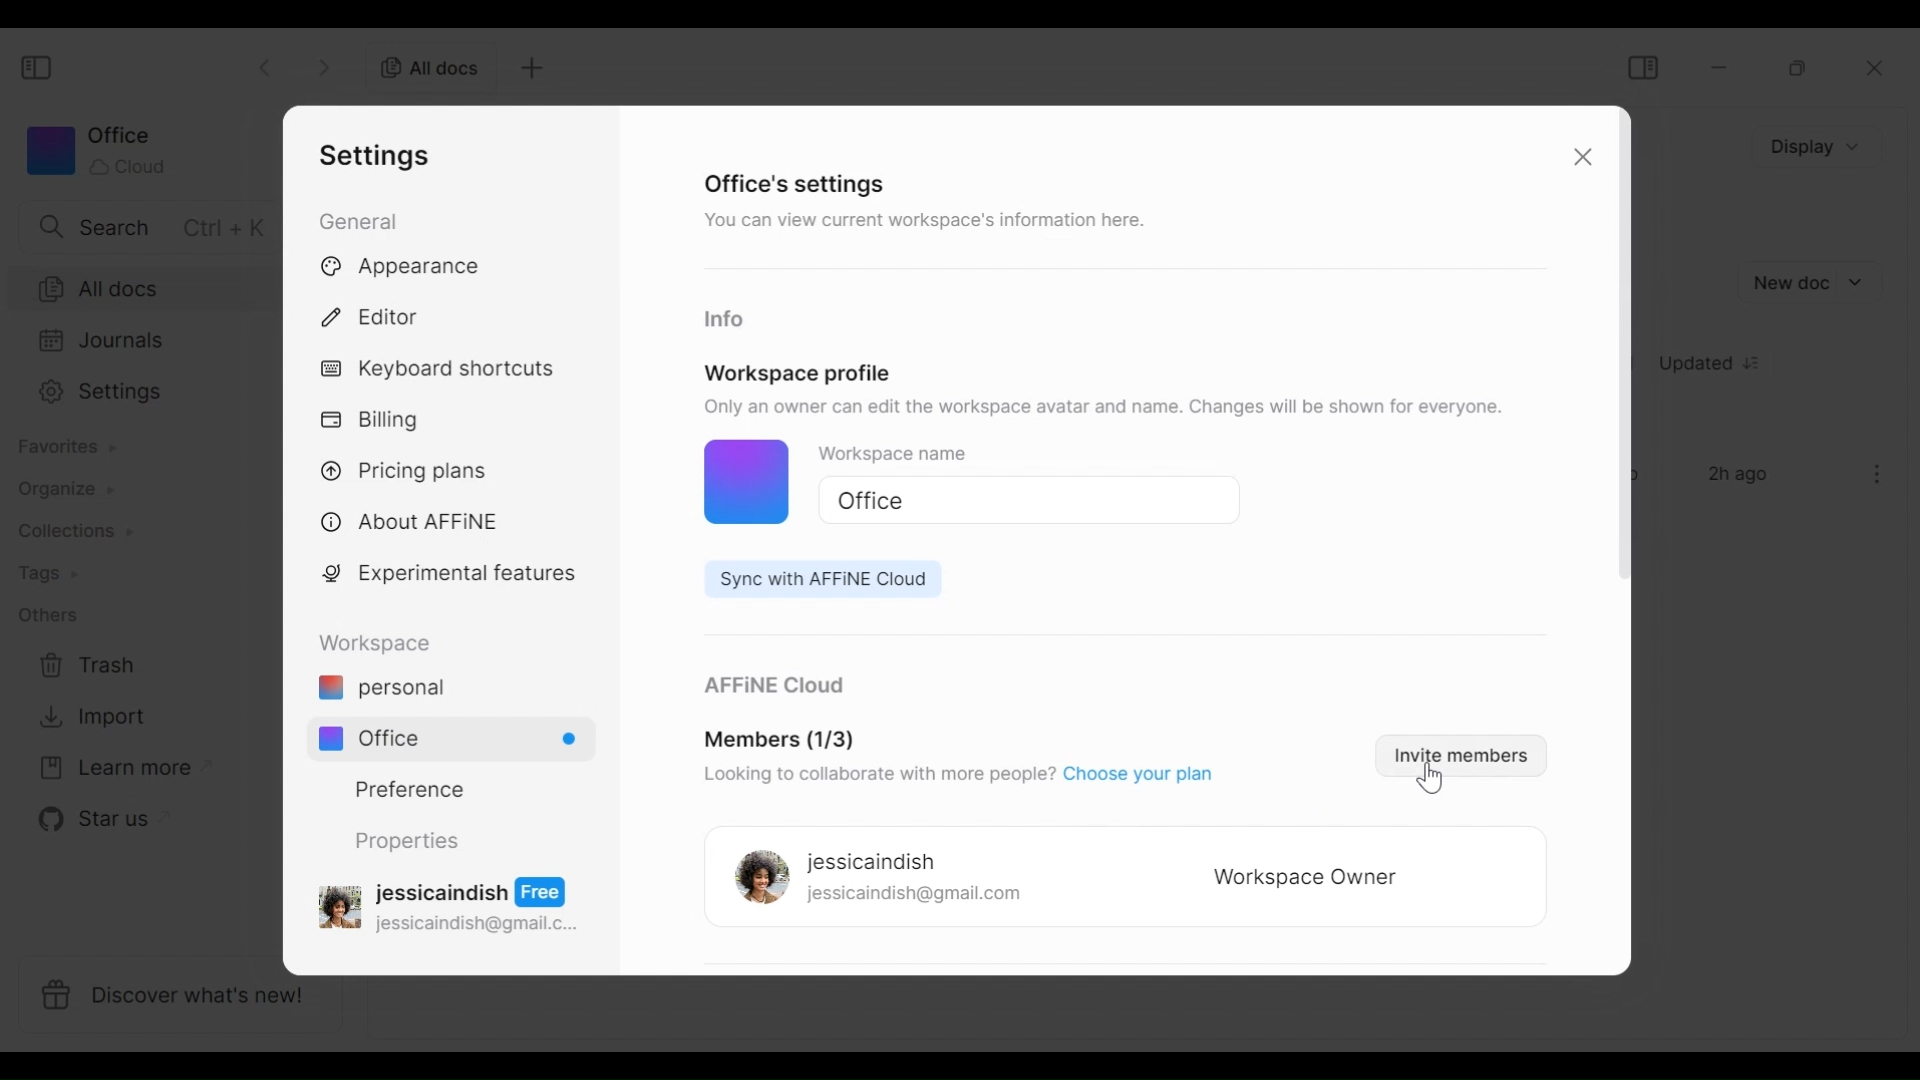 The width and height of the screenshot is (1920, 1080). Describe the element at coordinates (47, 614) in the screenshot. I see `Others` at that location.